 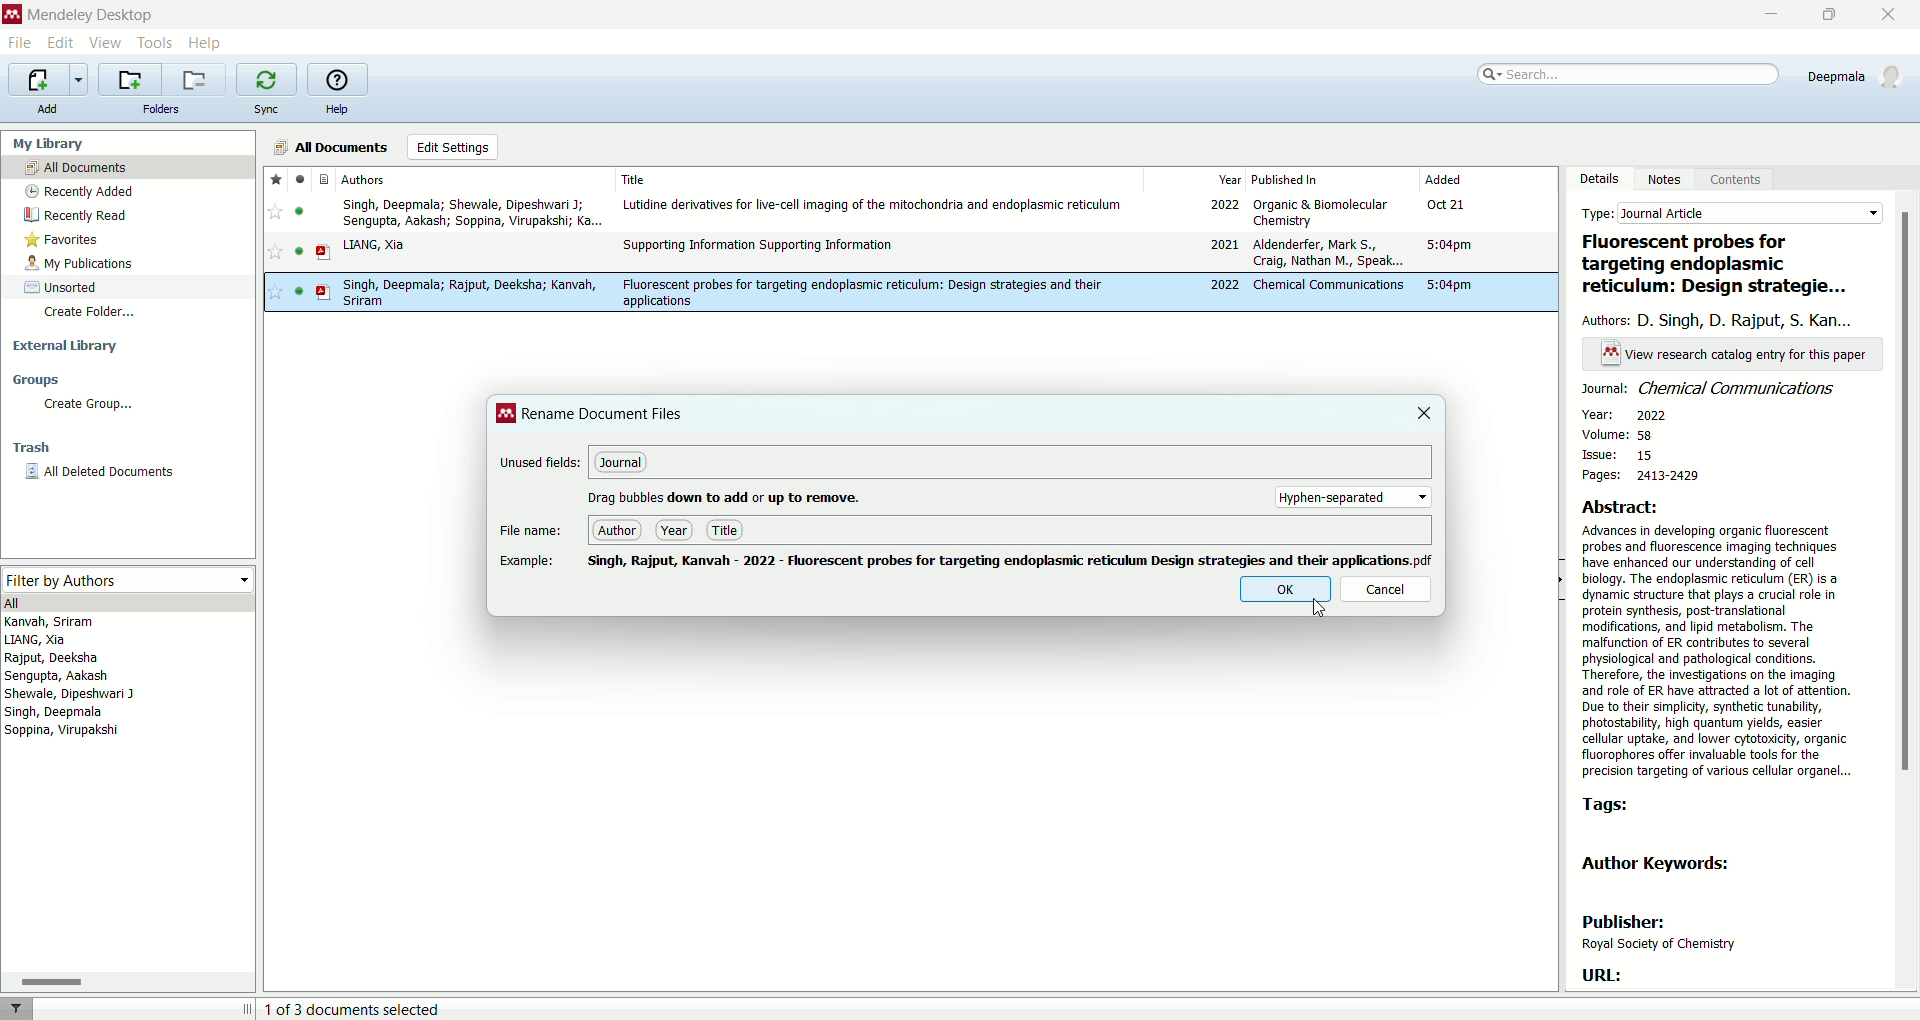 What do you see at coordinates (1449, 245) in the screenshot?
I see `5:04pm` at bounding box center [1449, 245].